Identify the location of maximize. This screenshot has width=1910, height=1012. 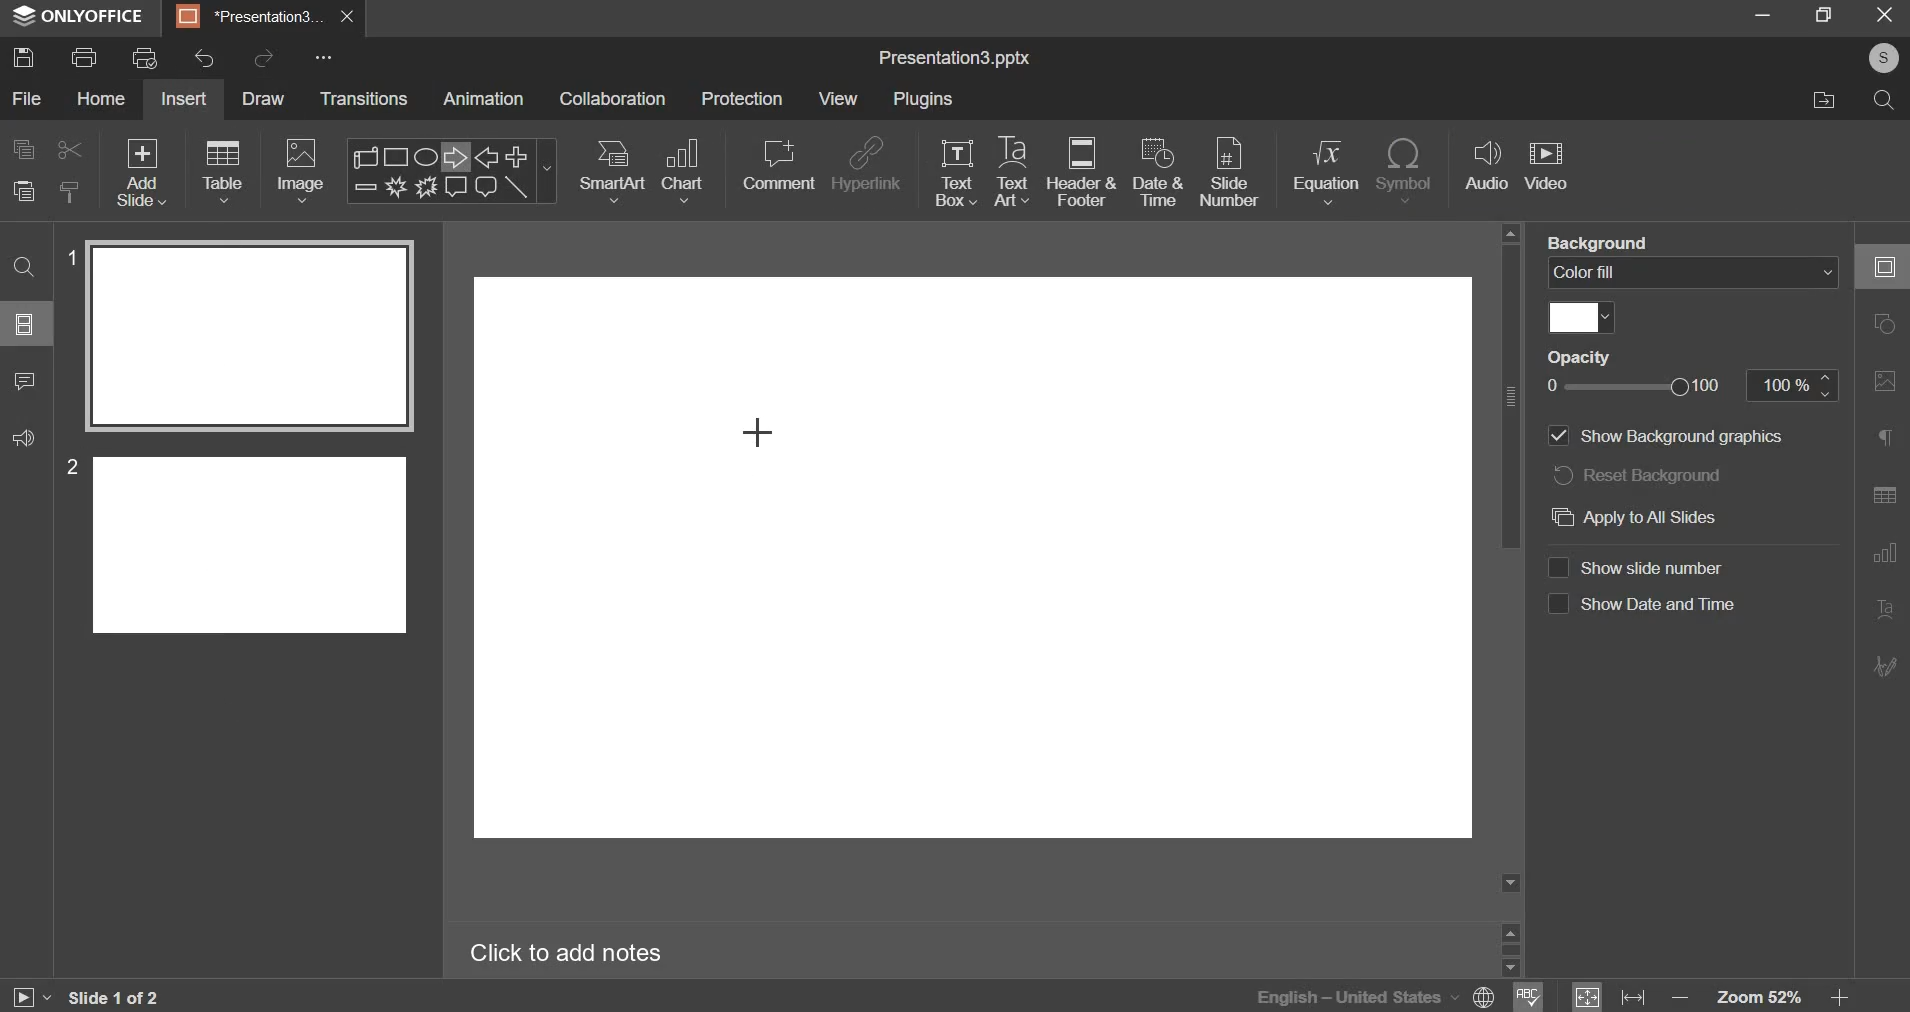
(1826, 14).